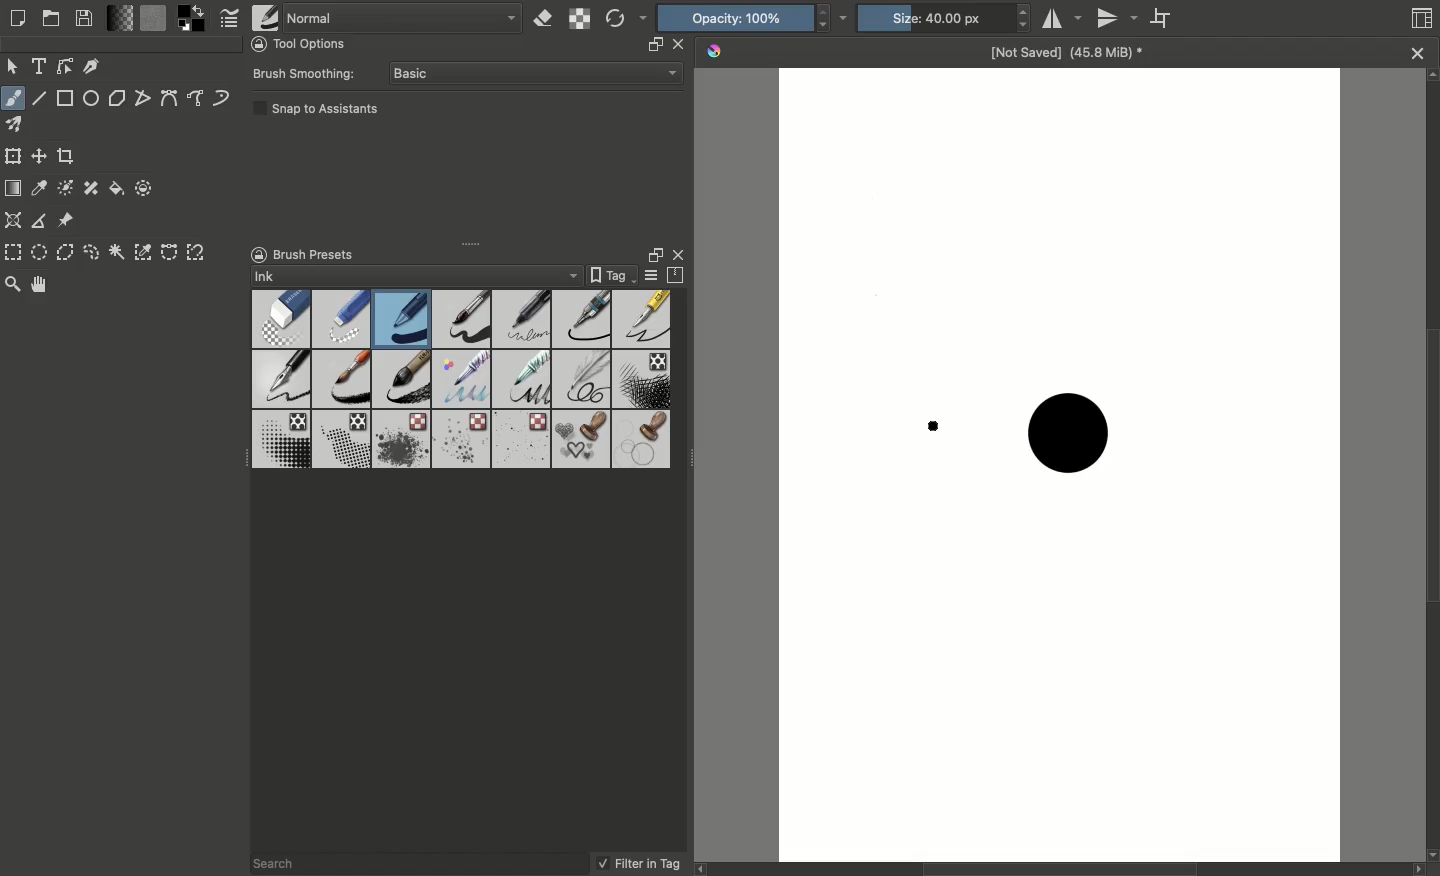 The image size is (1440, 876). I want to click on Vertical mirror, so click(1120, 21).